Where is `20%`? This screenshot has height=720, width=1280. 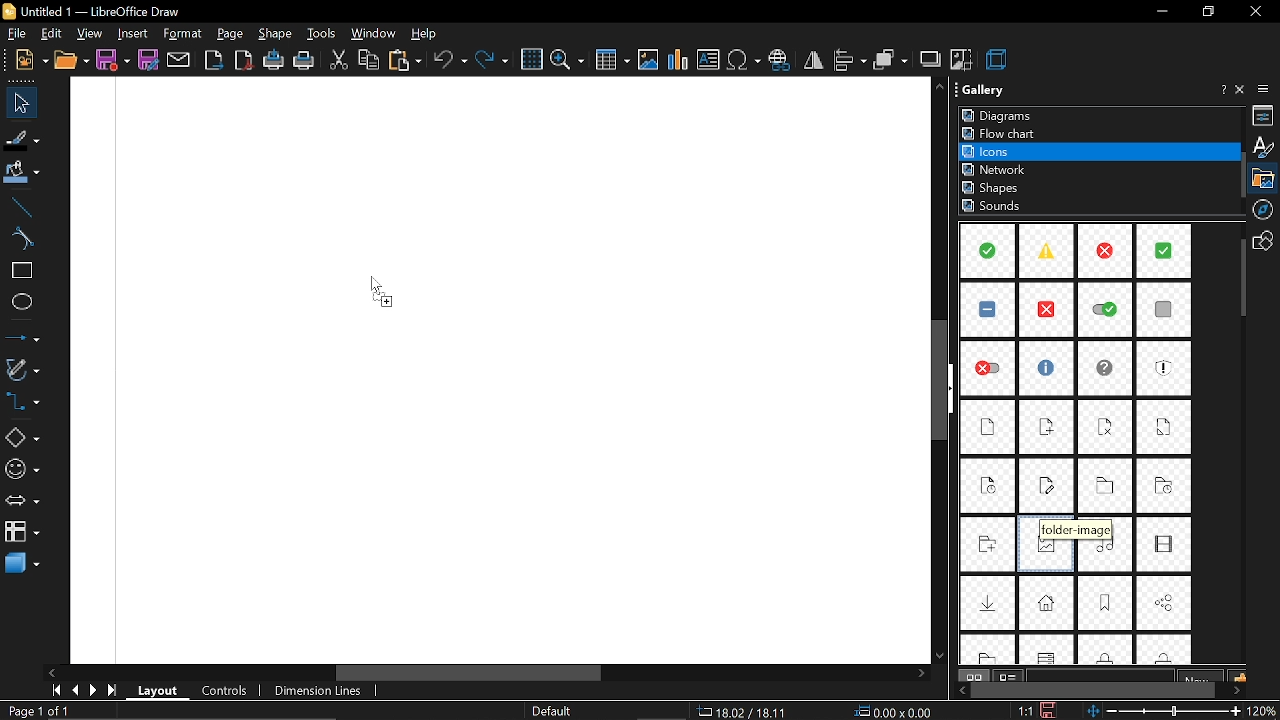
20% is located at coordinates (1264, 711).